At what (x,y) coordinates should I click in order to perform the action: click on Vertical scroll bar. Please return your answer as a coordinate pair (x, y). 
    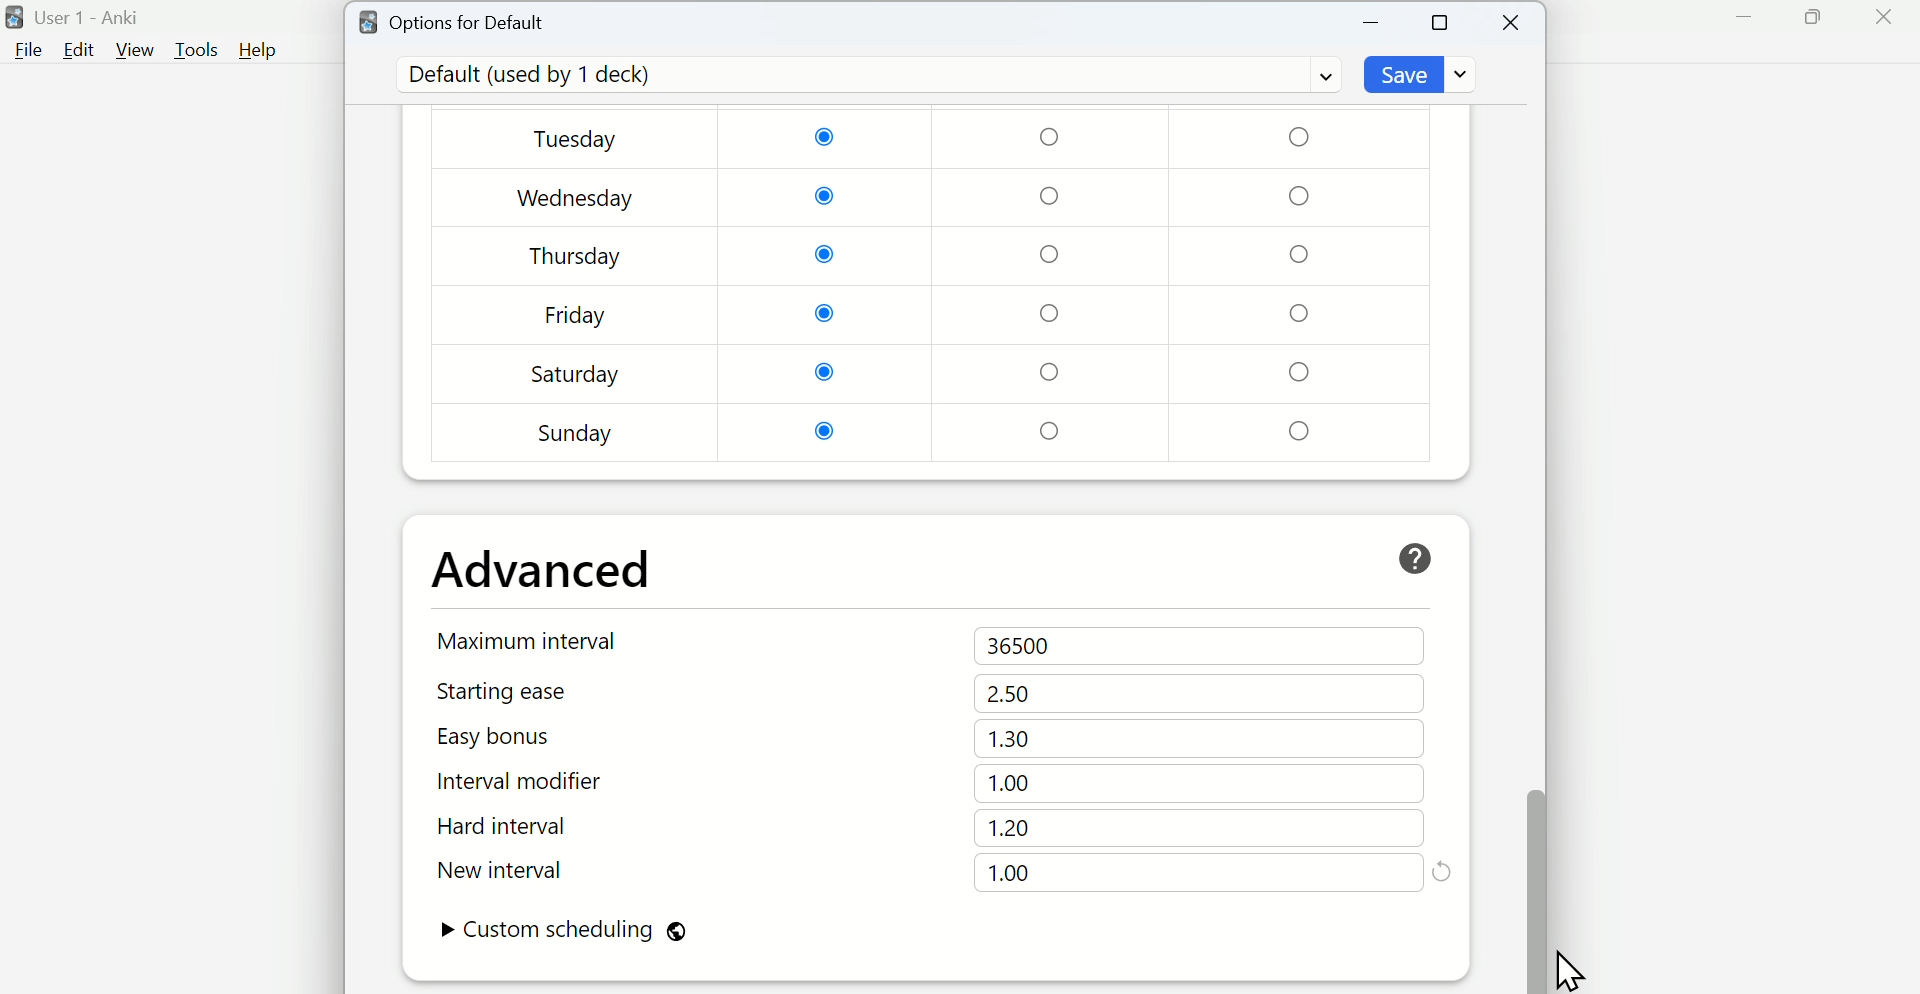
    Looking at the image, I should click on (1534, 516).